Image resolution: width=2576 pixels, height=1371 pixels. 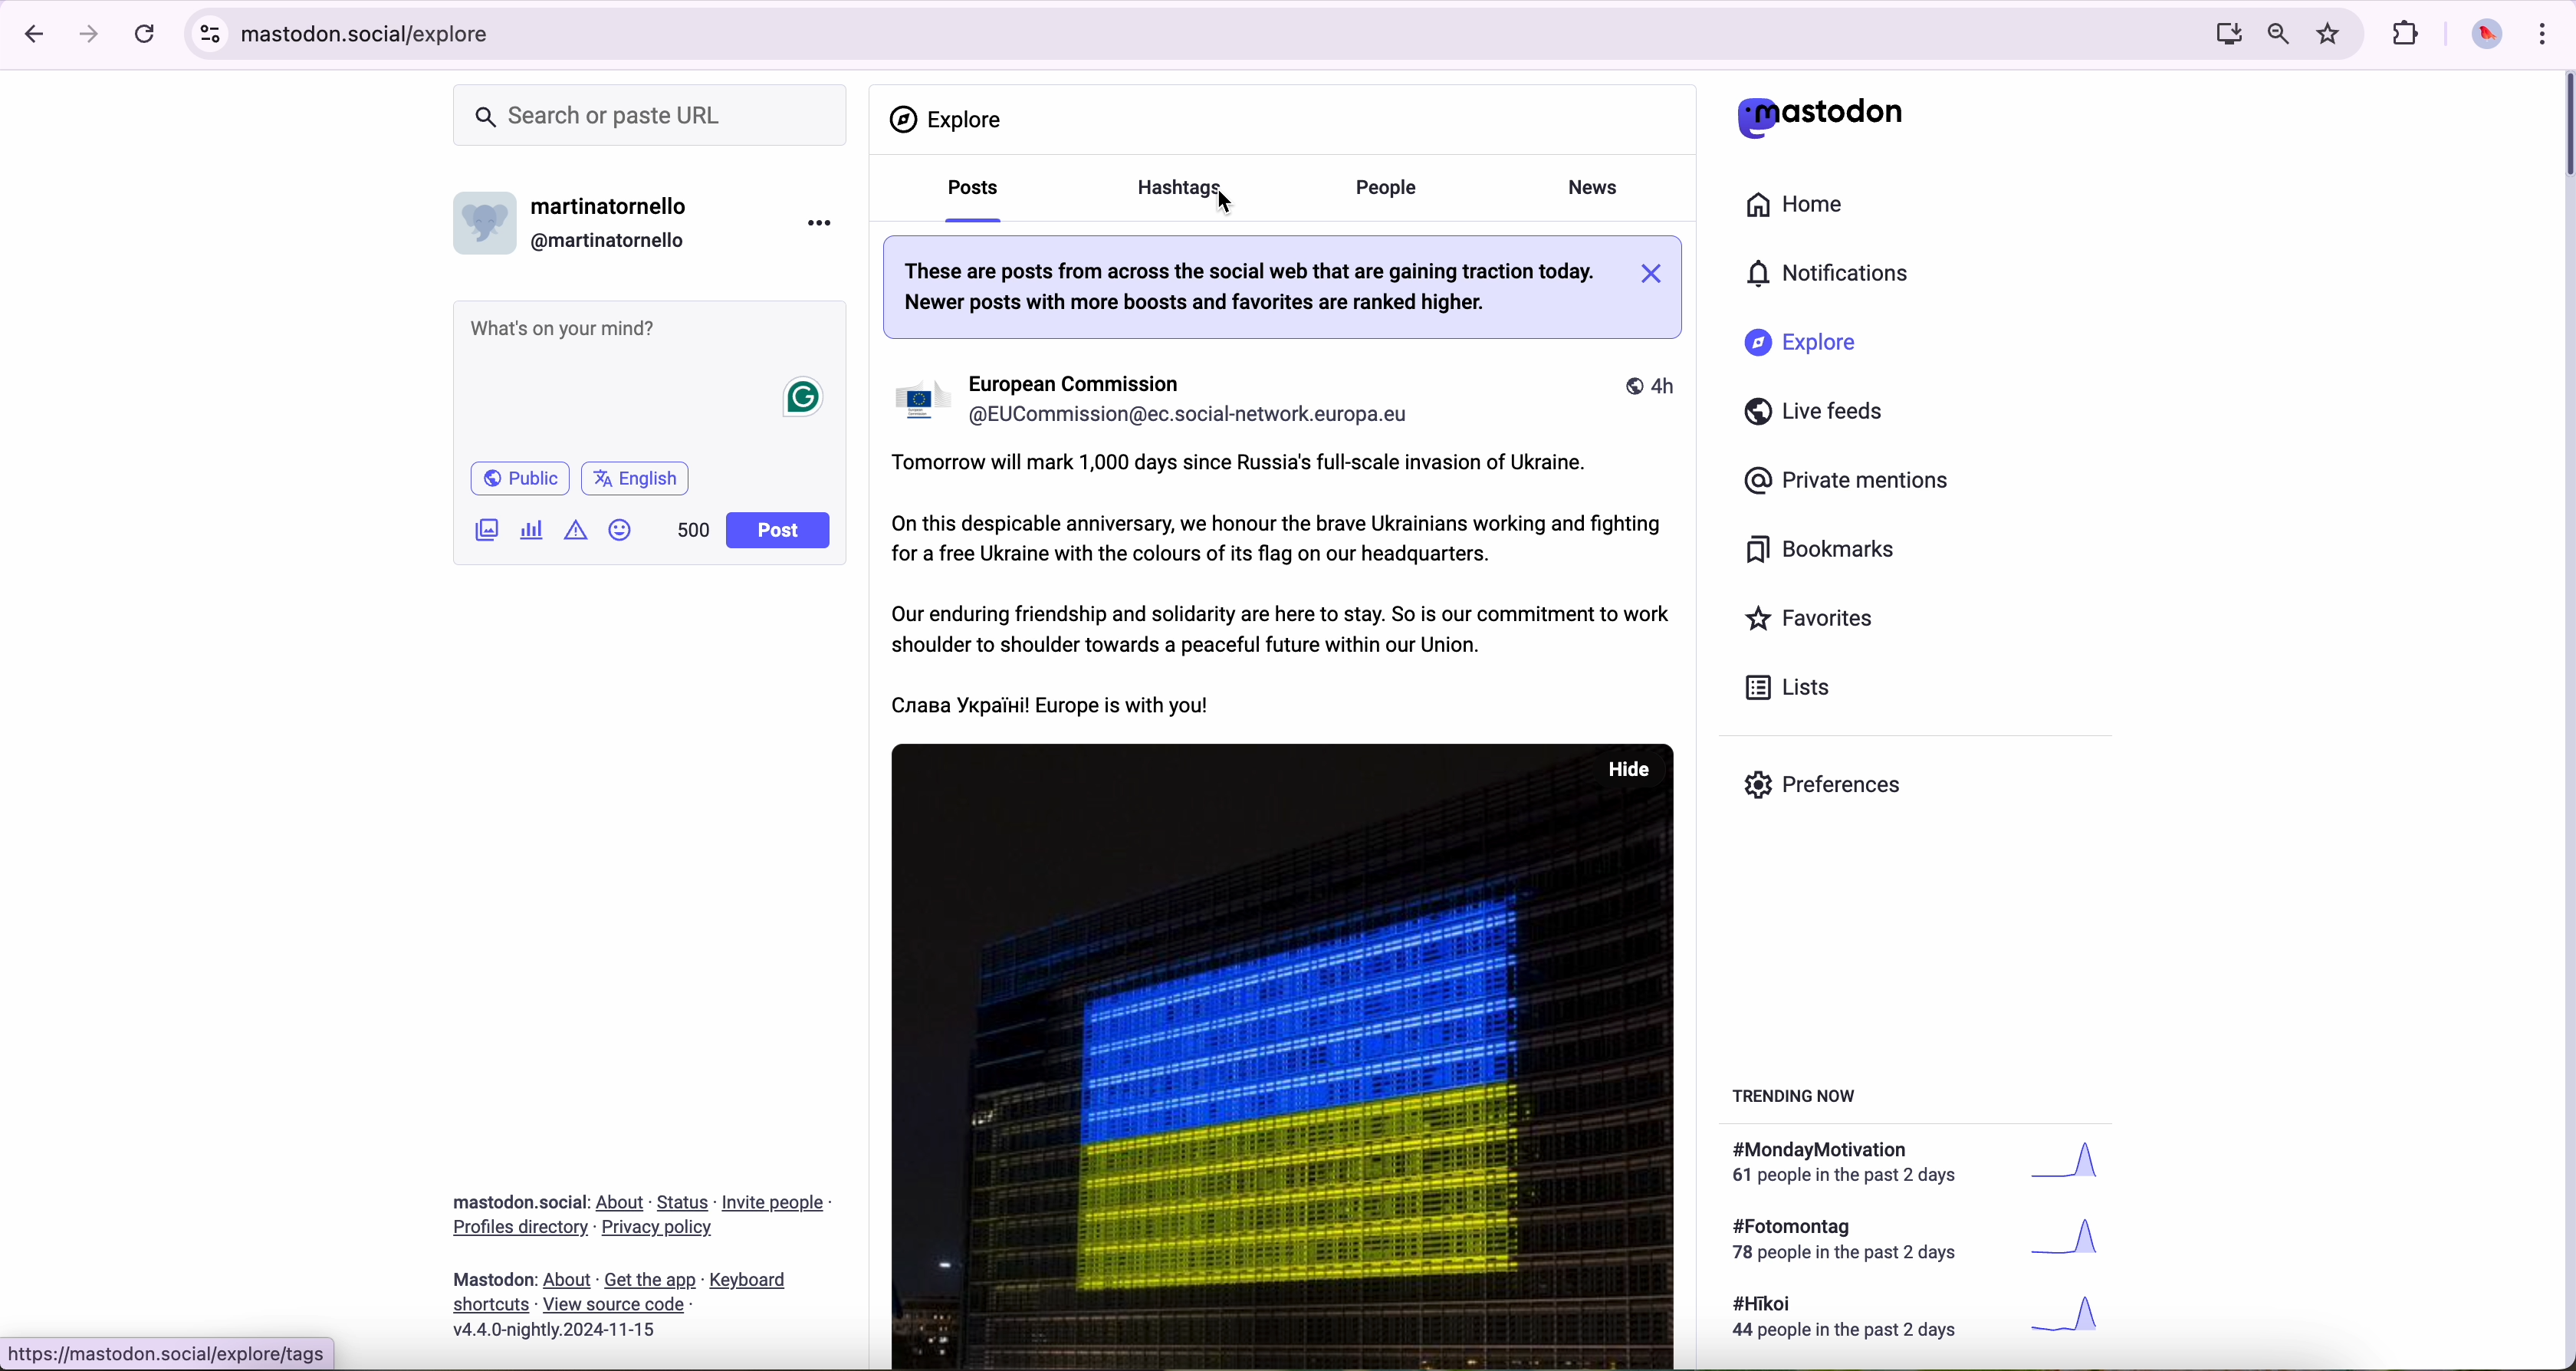 I want to click on Mastodon social, so click(x=515, y=1202).